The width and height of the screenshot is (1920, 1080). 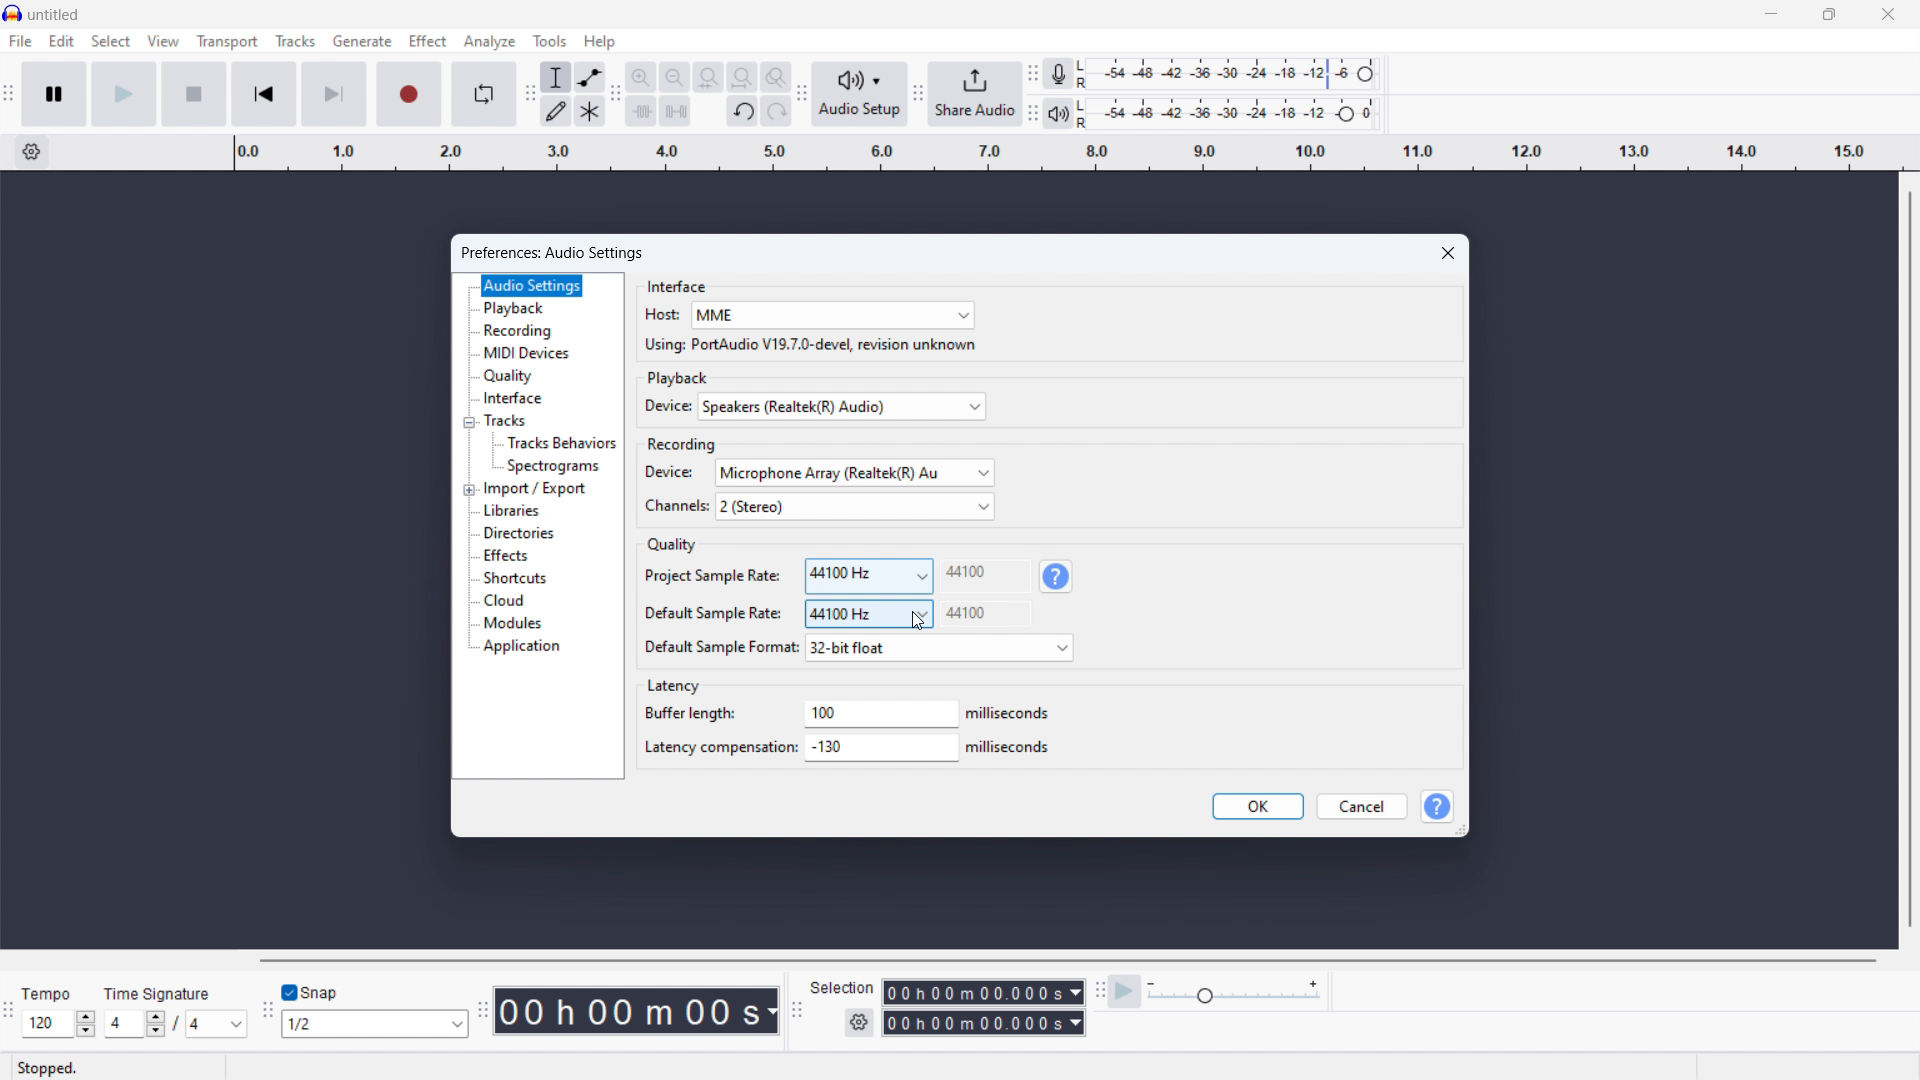 I want to click on start time, so click(x=983, y=991).